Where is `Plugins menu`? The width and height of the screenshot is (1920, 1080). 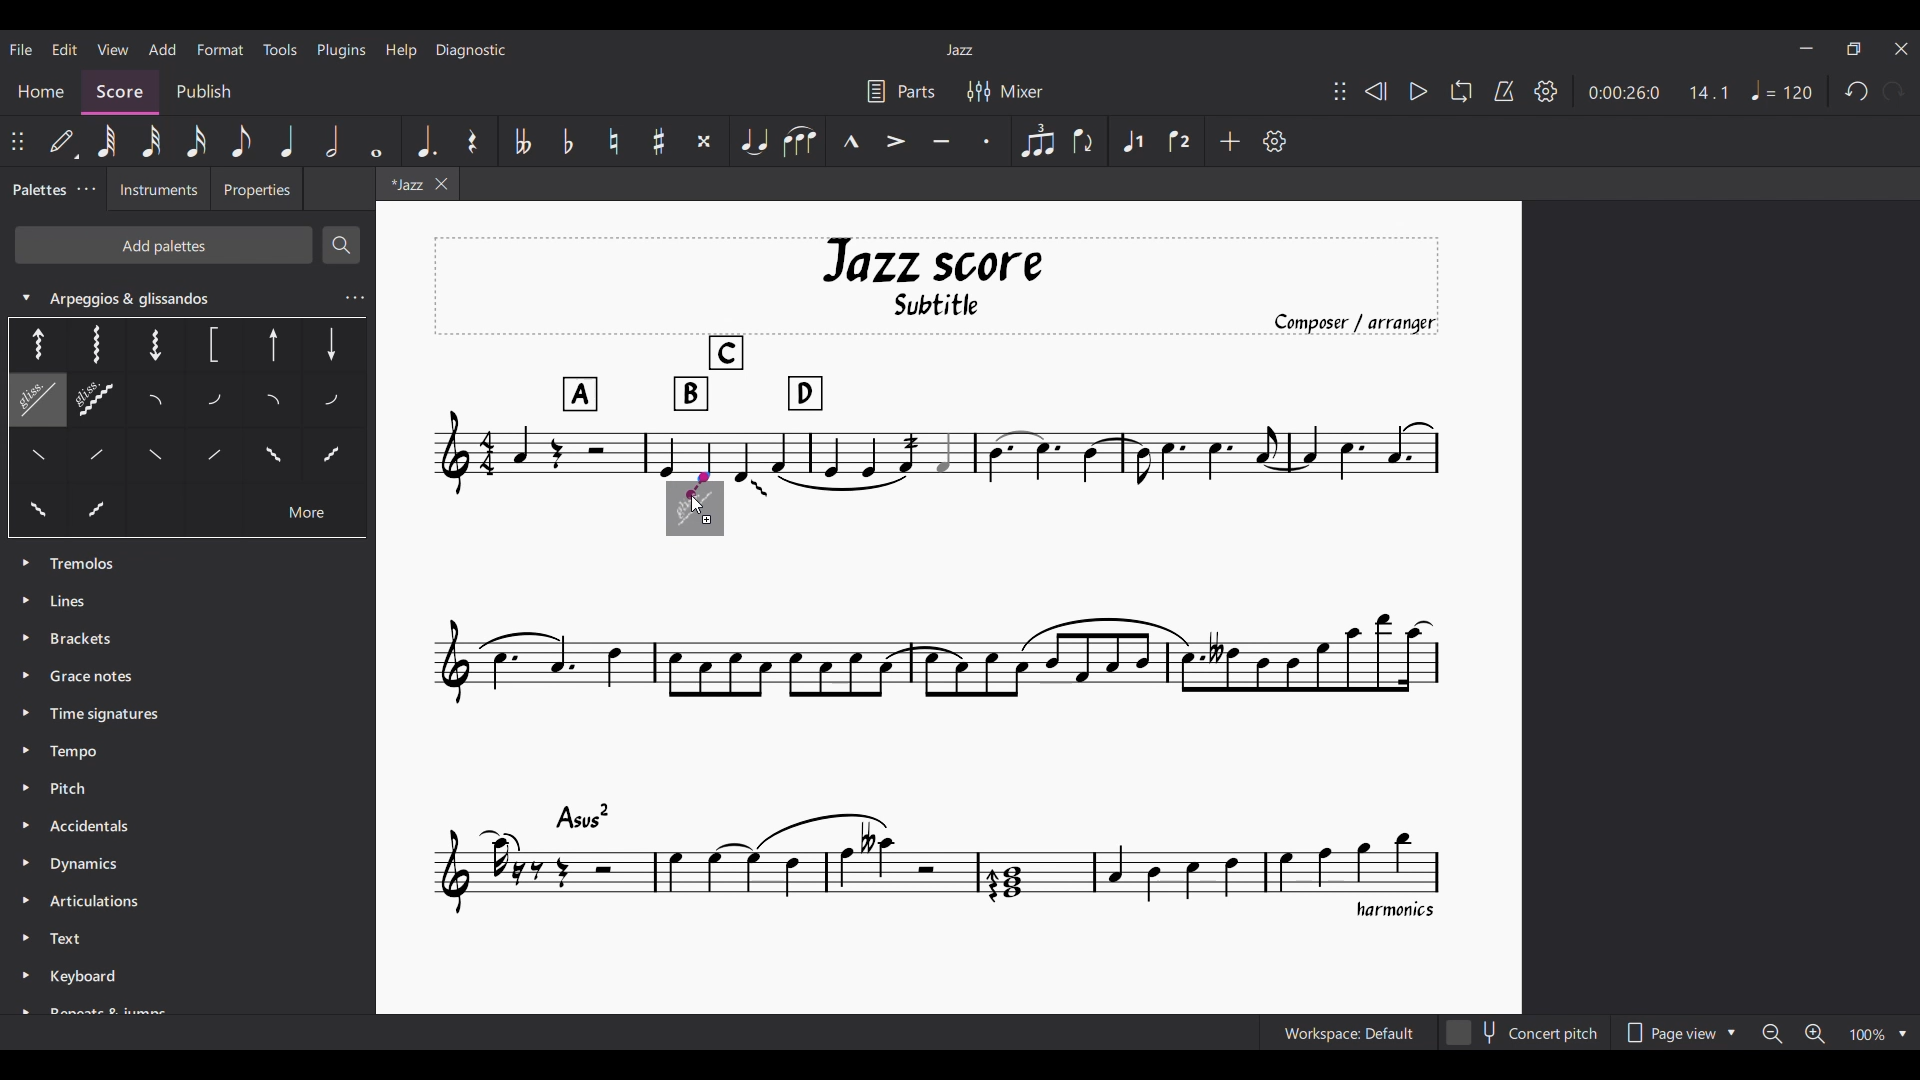
Plugins menu is located at coordinates (342, 51).